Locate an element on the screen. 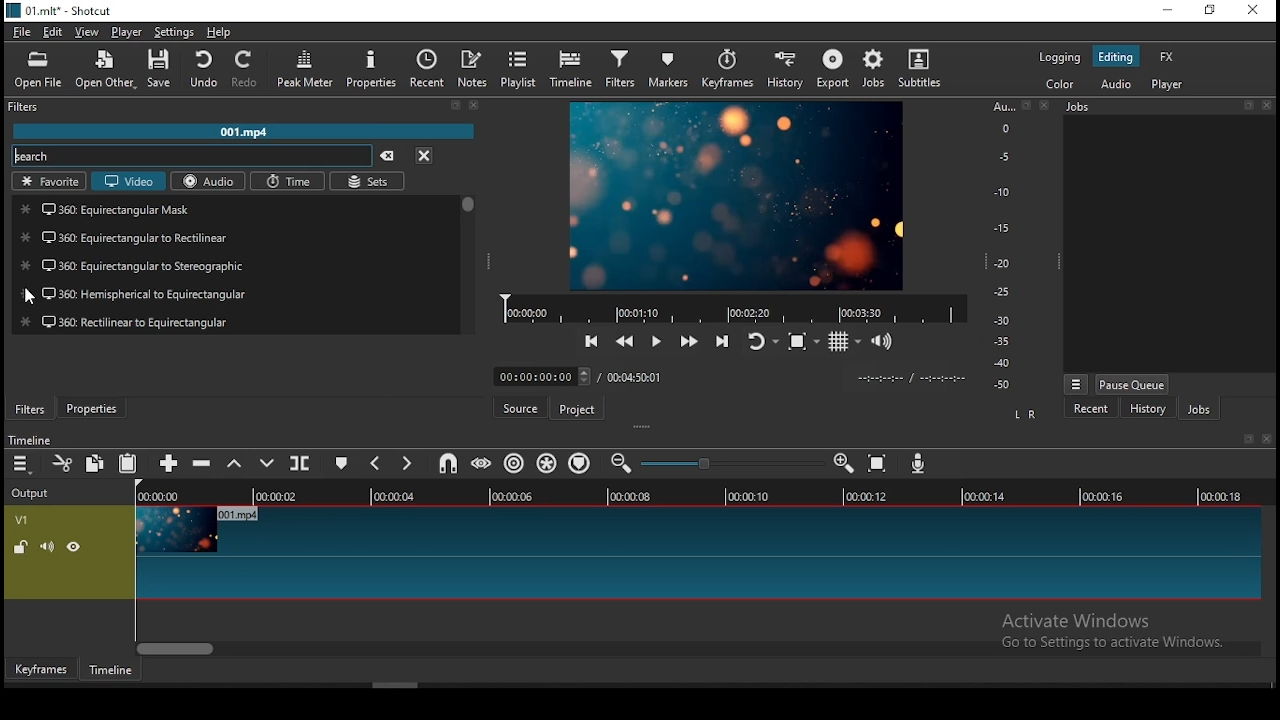 The width and height of the screenshot is (1280, 720). timeline is located at coordinates (697, 494).